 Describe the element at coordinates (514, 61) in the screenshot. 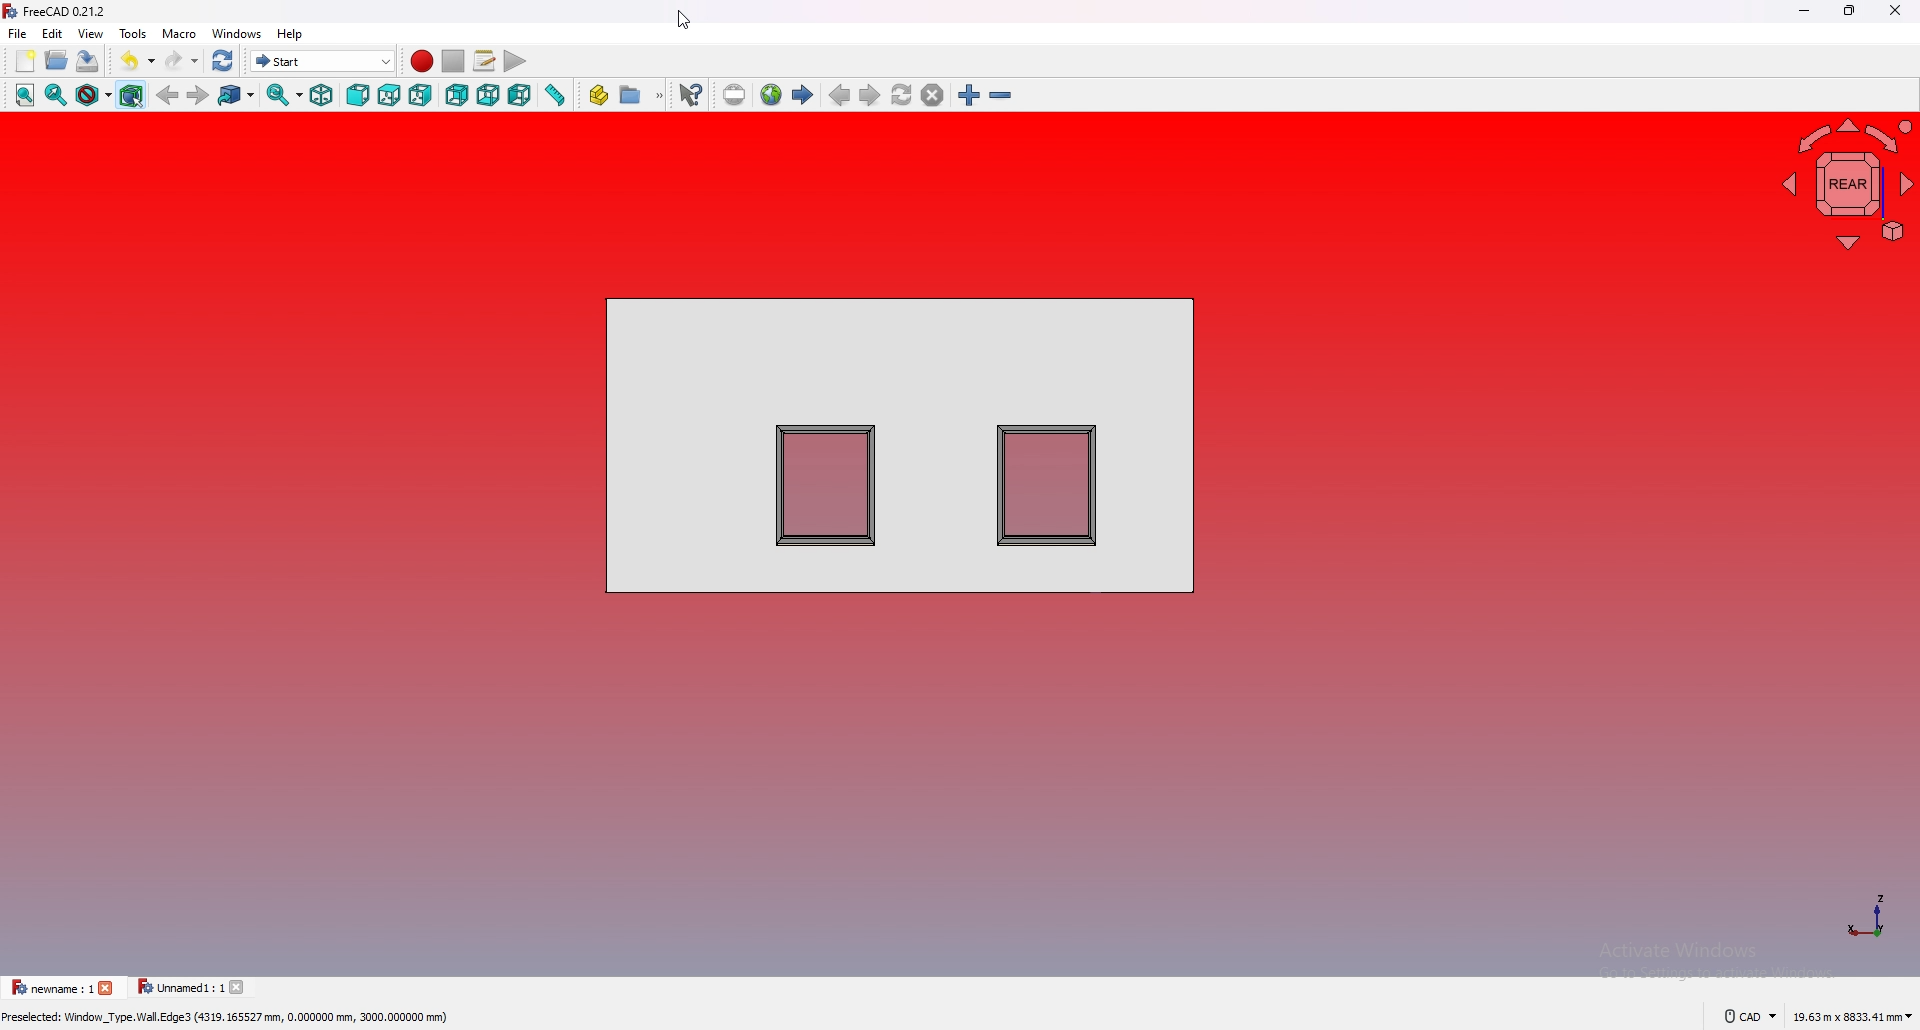

I see `execute macro` at that location.